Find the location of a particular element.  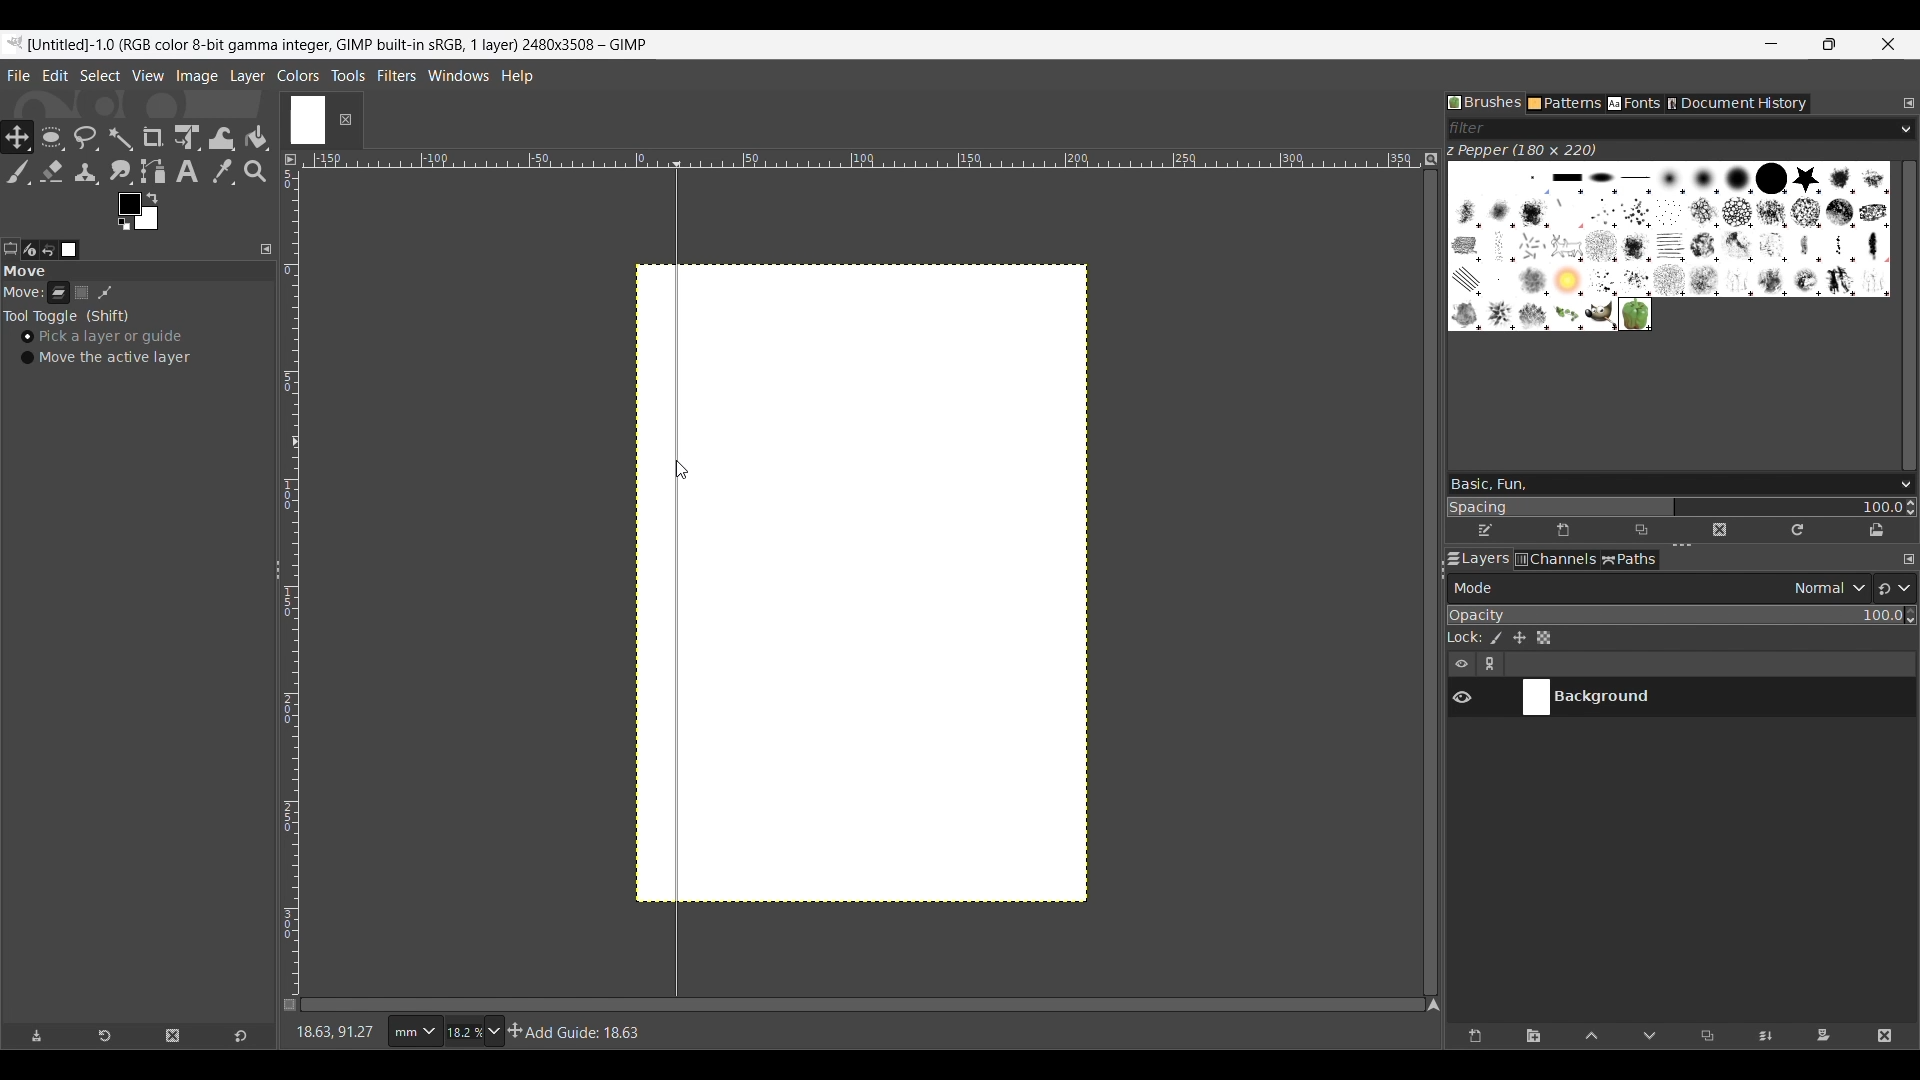

Switch to another group of modes is located at coordinates (1894, 588).